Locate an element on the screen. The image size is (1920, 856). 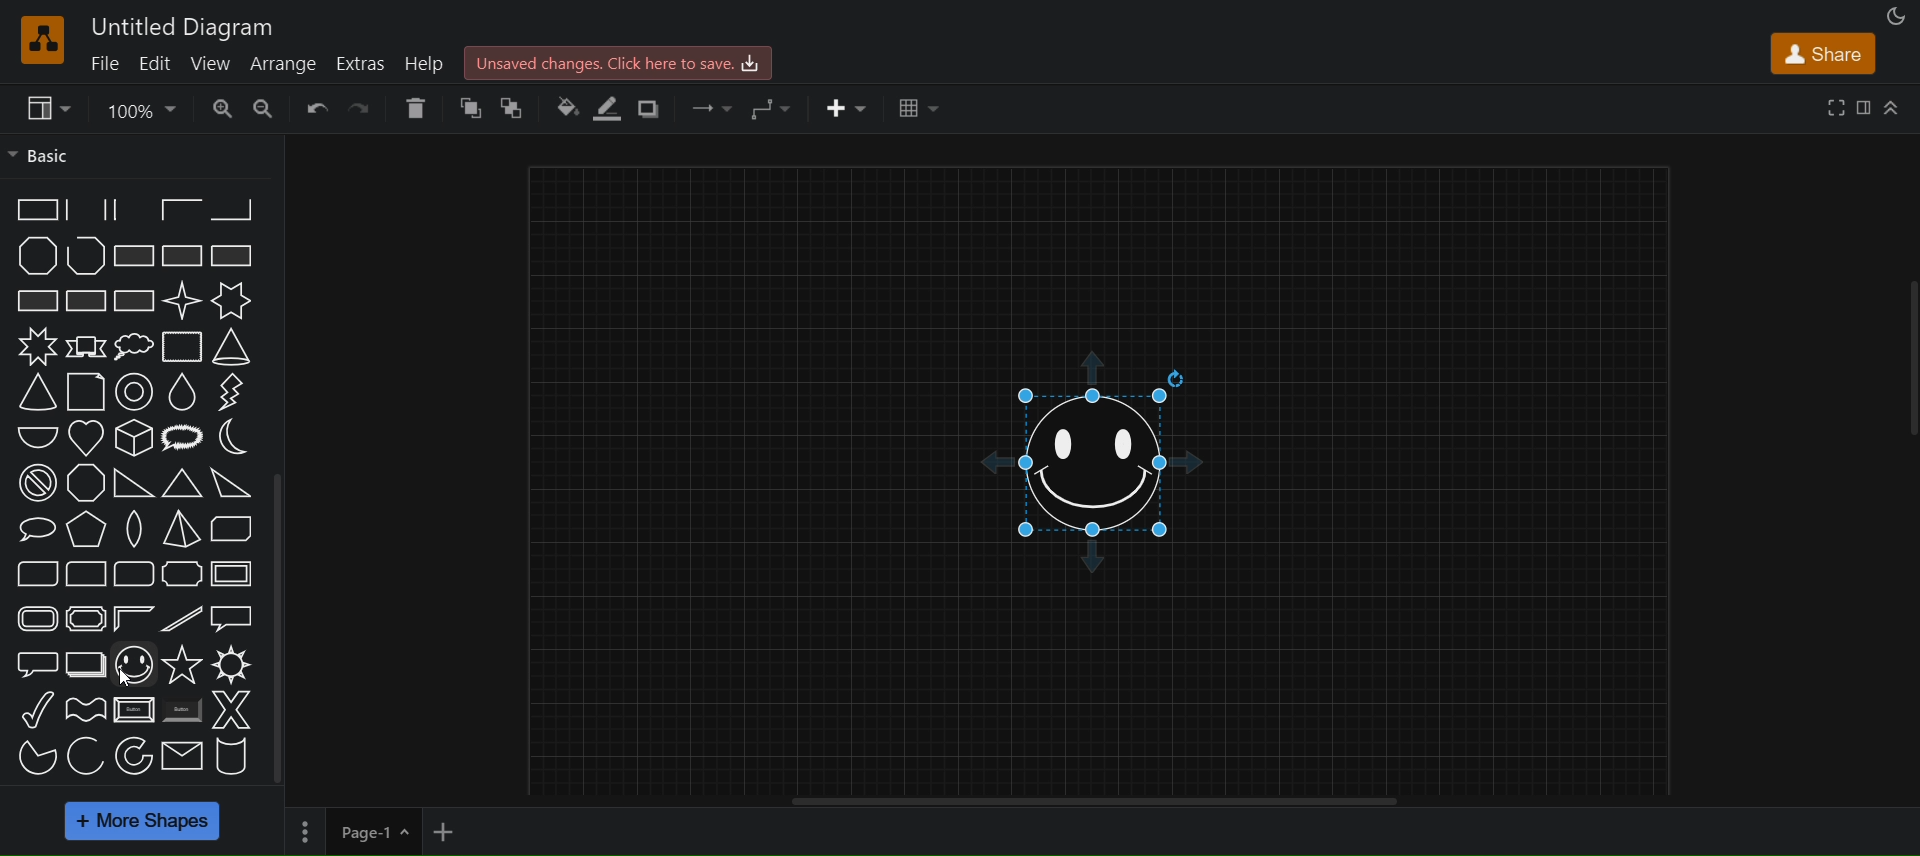
rotate shape is located at coordinates (1183, 377).